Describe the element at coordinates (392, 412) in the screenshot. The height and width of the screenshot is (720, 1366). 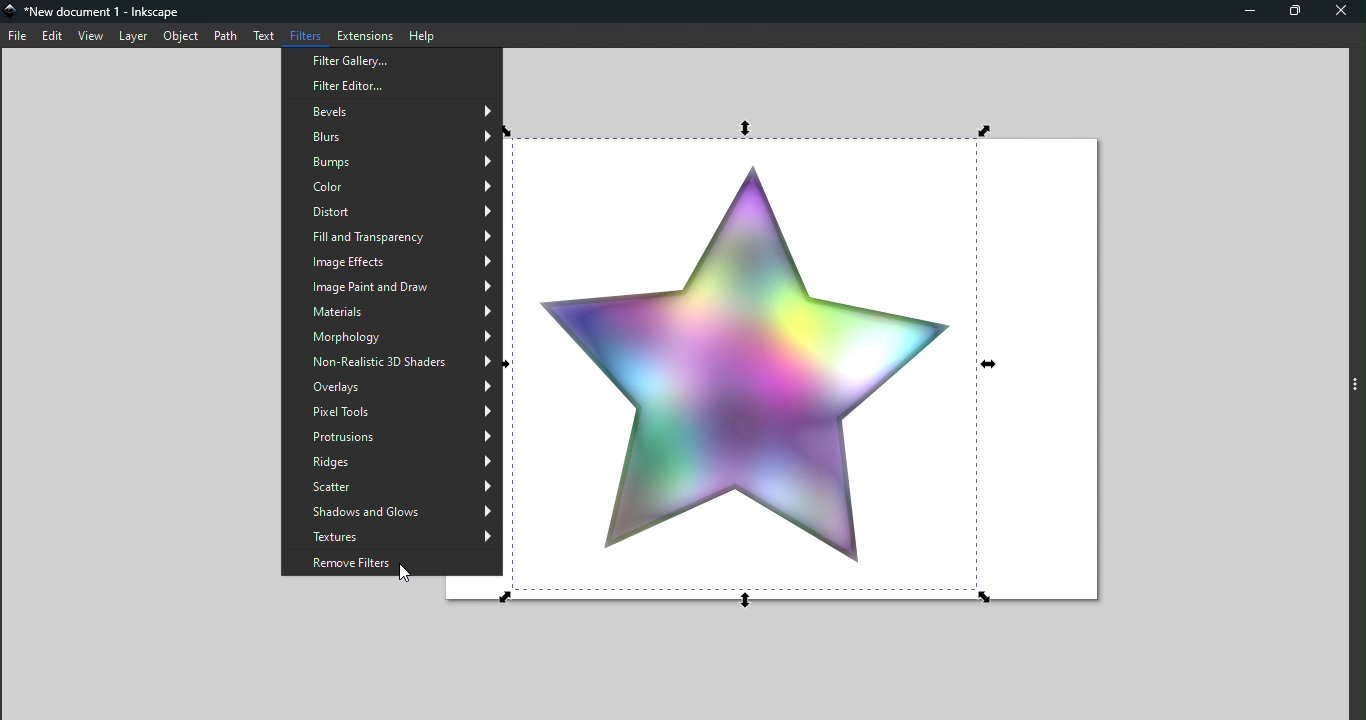
I see `Pixels tools` at that location.